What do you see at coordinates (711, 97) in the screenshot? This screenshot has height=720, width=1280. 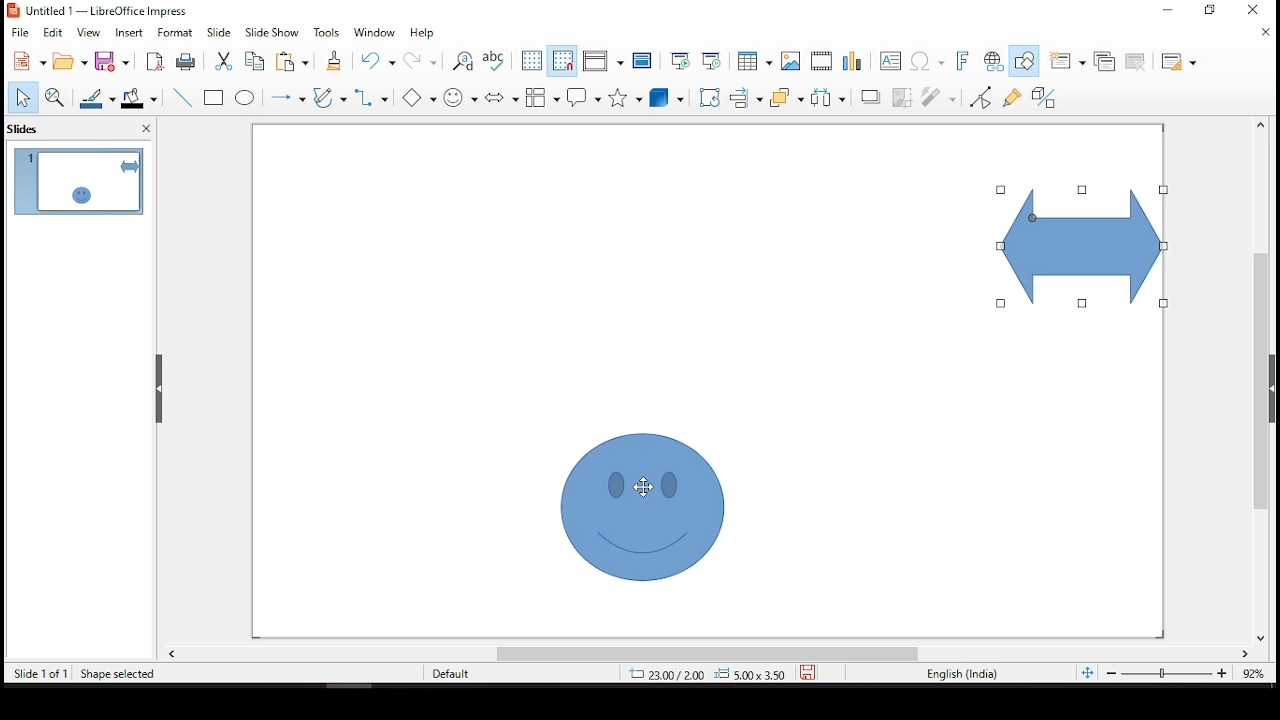 I see `rotate` at bounding box center [711, 97].